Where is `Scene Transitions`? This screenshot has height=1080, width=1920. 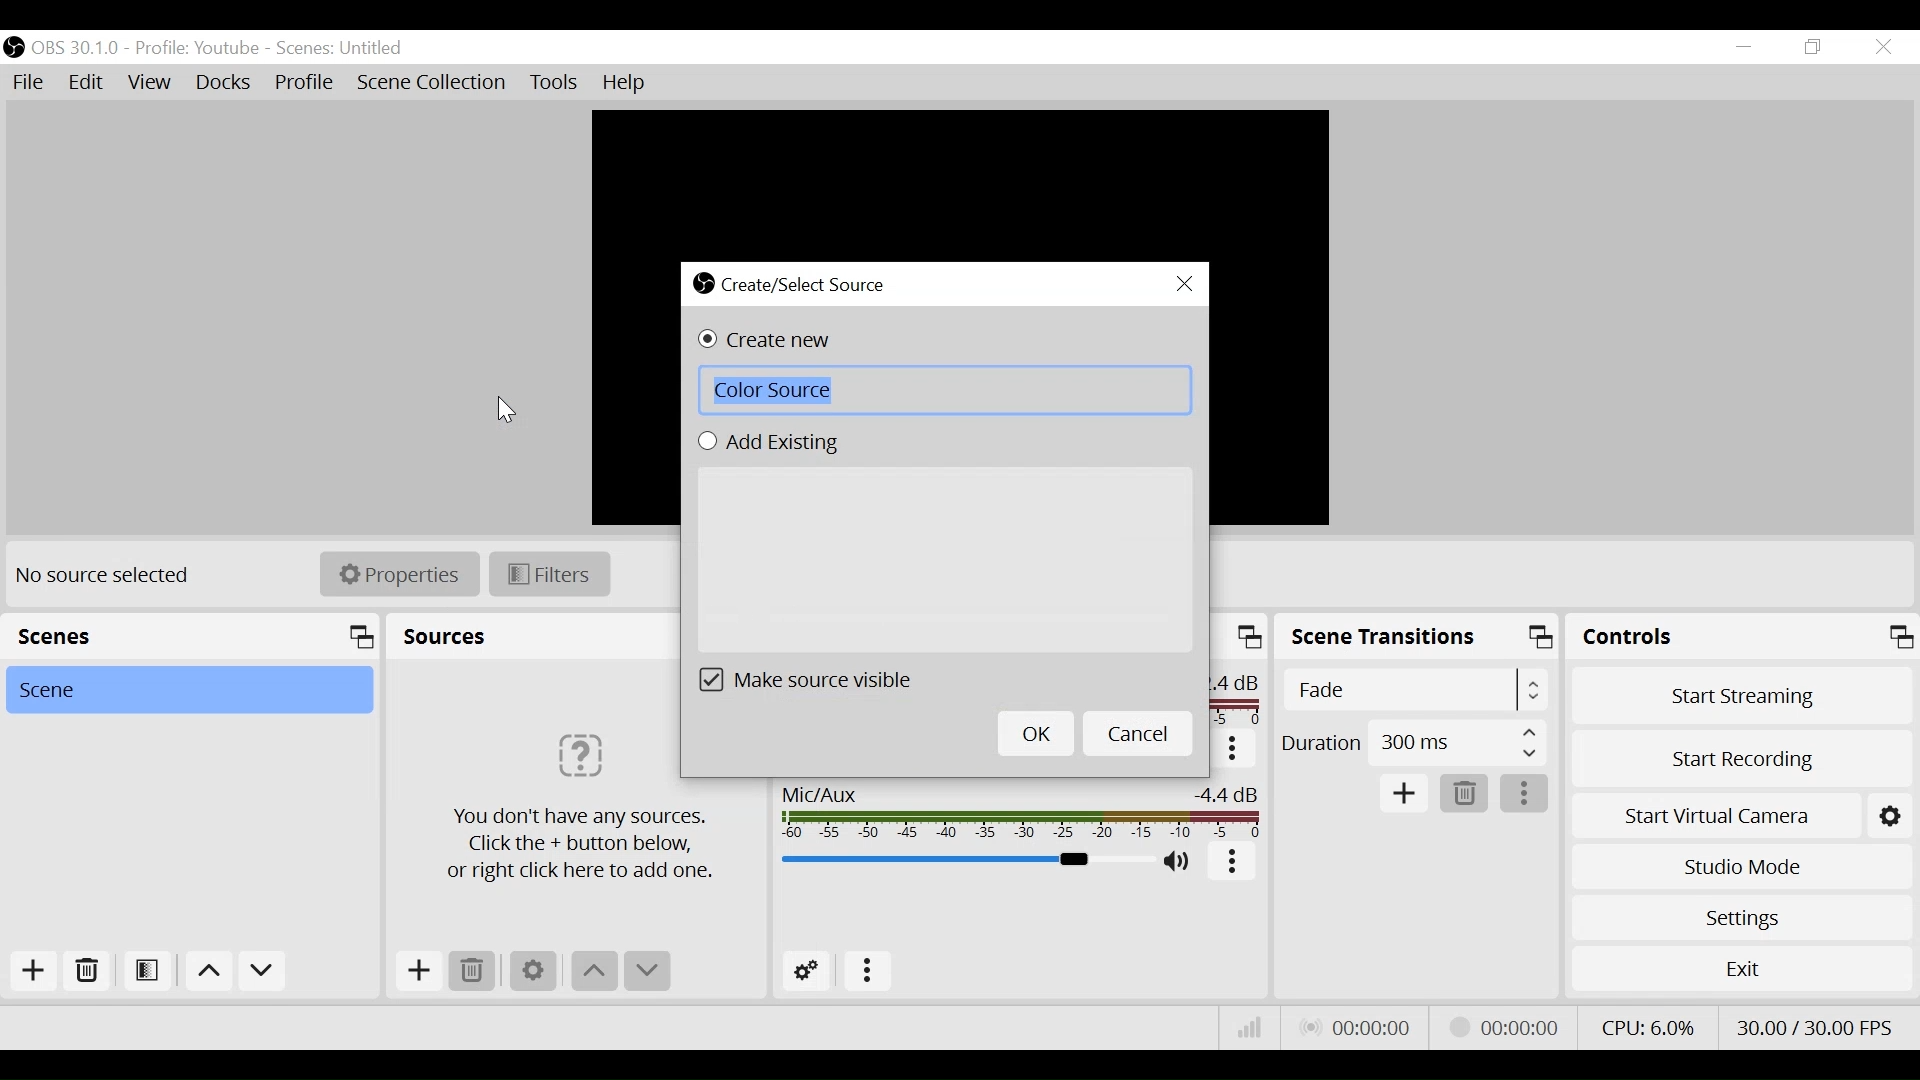
Scene Transitions is located at coordinates (1419, 639).